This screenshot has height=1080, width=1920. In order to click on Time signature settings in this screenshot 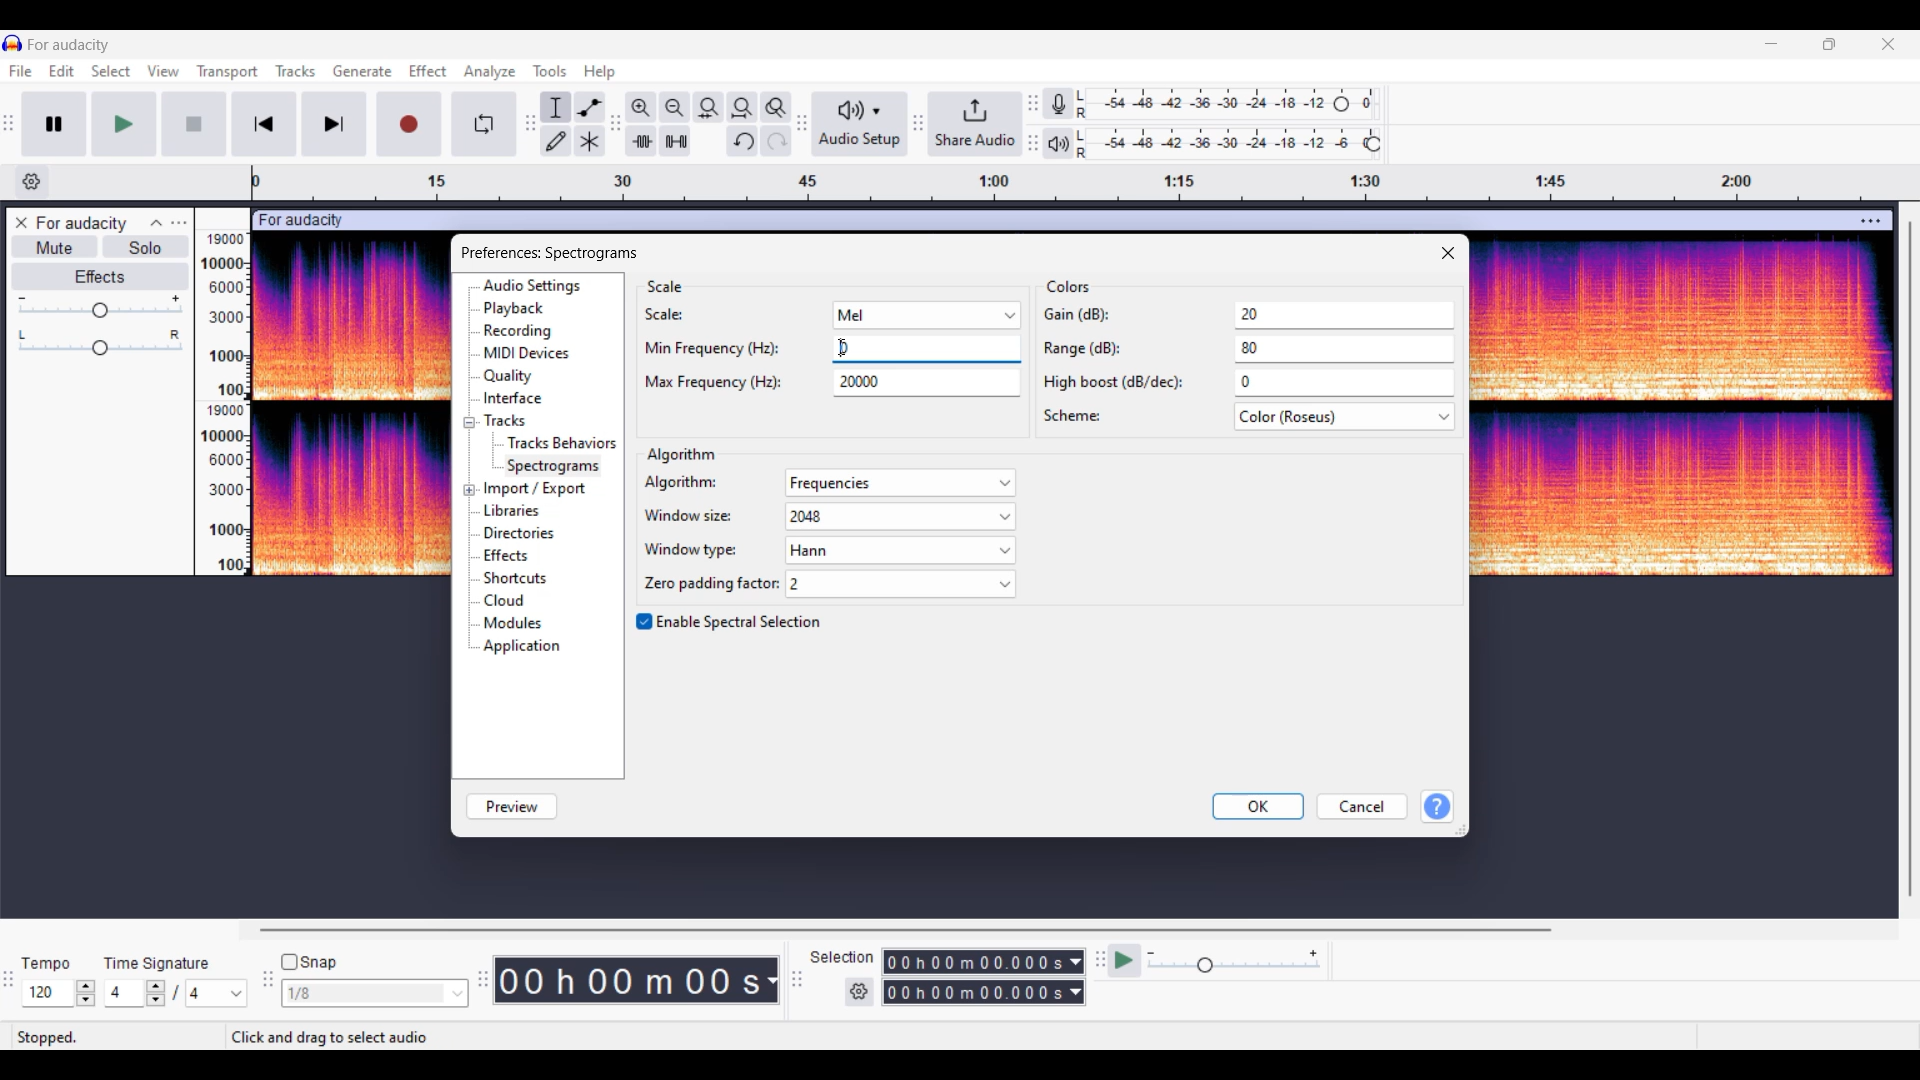, I will do `click(176, 993)`.